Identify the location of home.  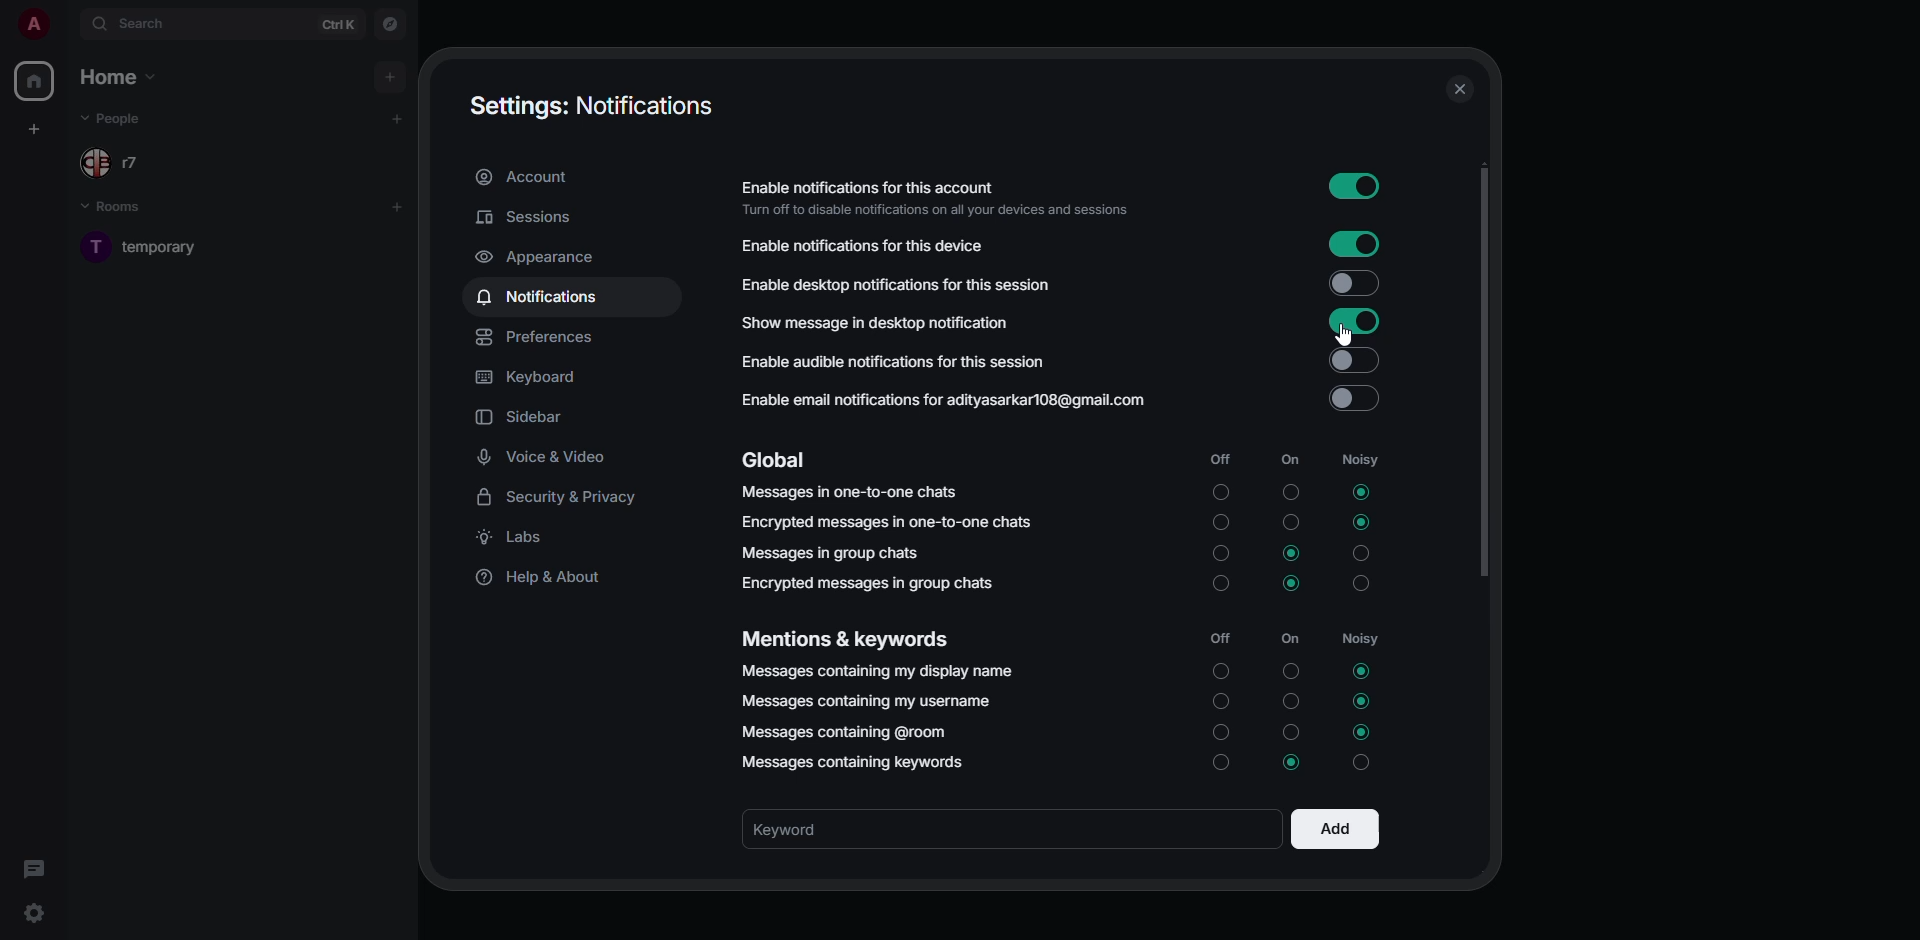
(121, 75).